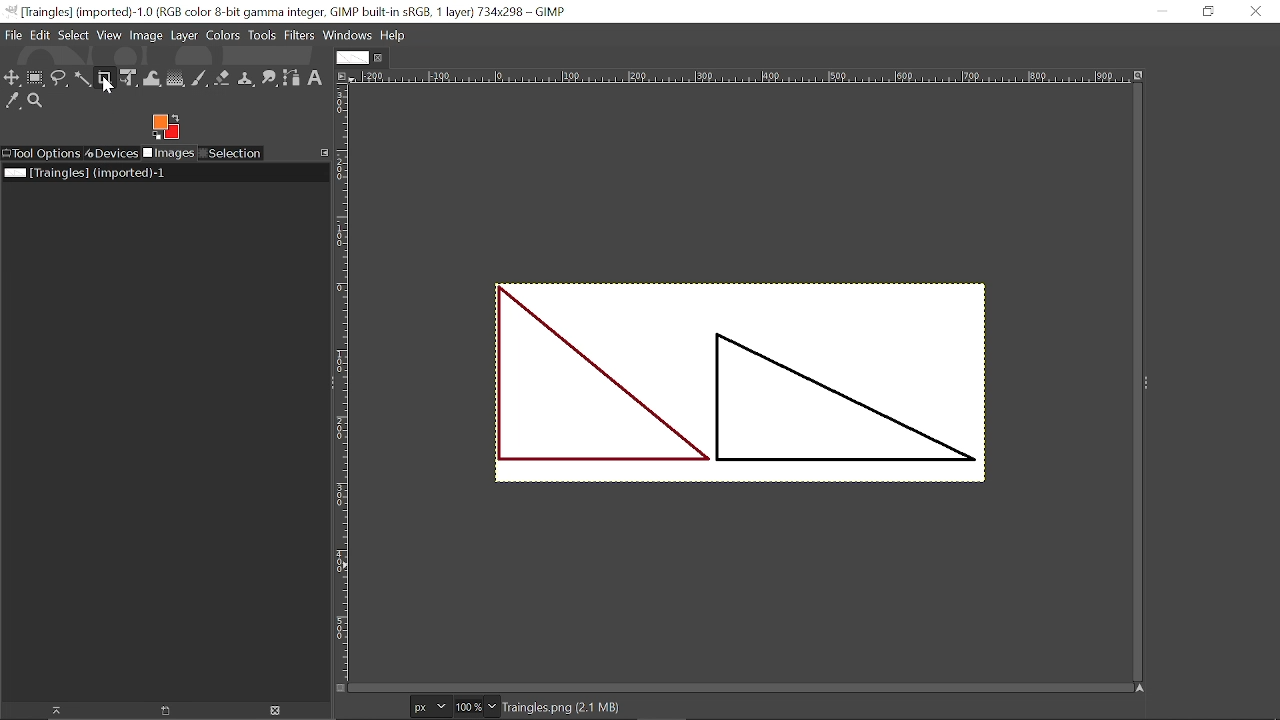  Describe the element at coordinates (184, 37) in the screenshot. I see `layer` at that location.